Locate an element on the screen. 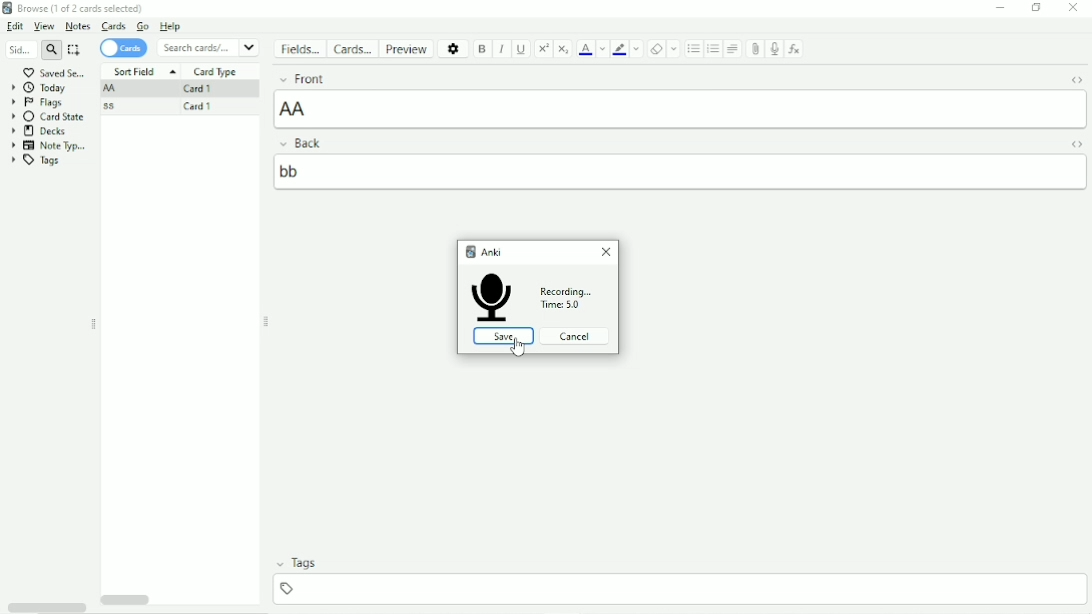 Image resolution: width=1092 pixels, height=614 pixels. Help is located at coordinates (169, 26).